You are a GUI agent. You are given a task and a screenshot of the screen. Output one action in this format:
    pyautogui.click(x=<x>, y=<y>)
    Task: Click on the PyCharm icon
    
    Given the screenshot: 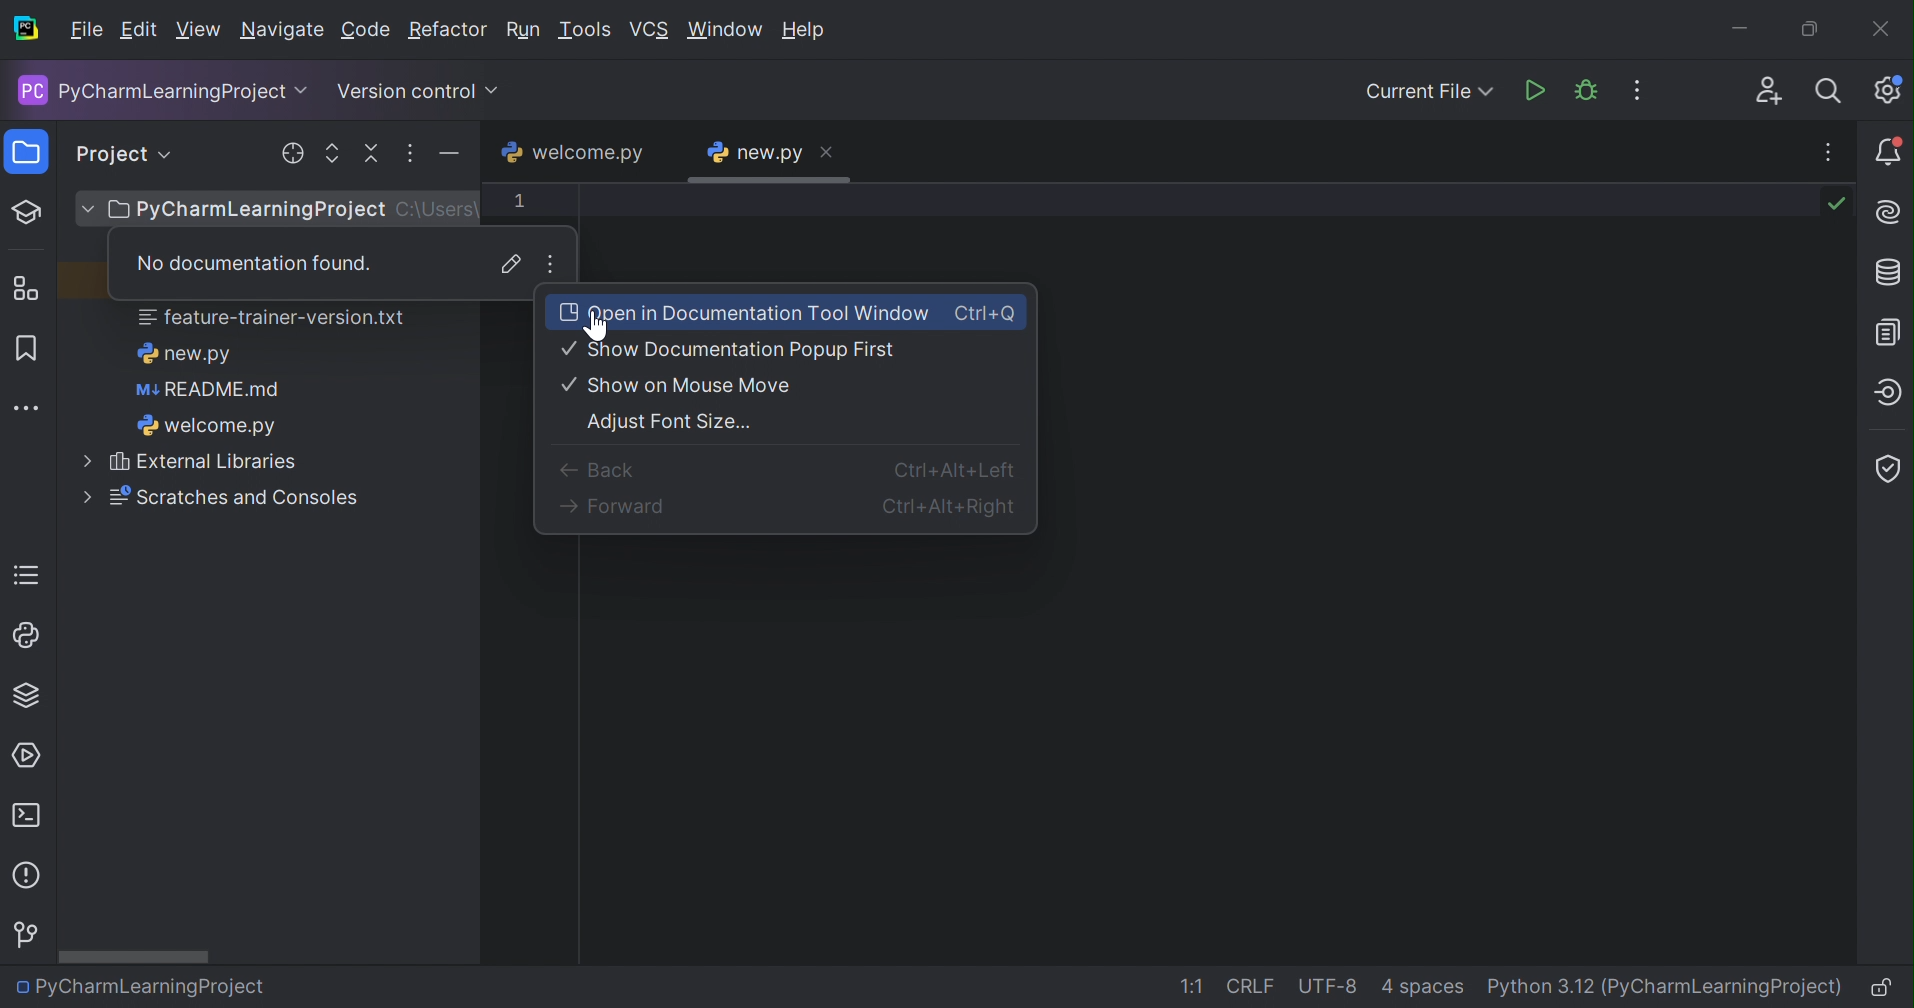 What is the action you would take?
    pyautogui.click(x=26, y=30)
    